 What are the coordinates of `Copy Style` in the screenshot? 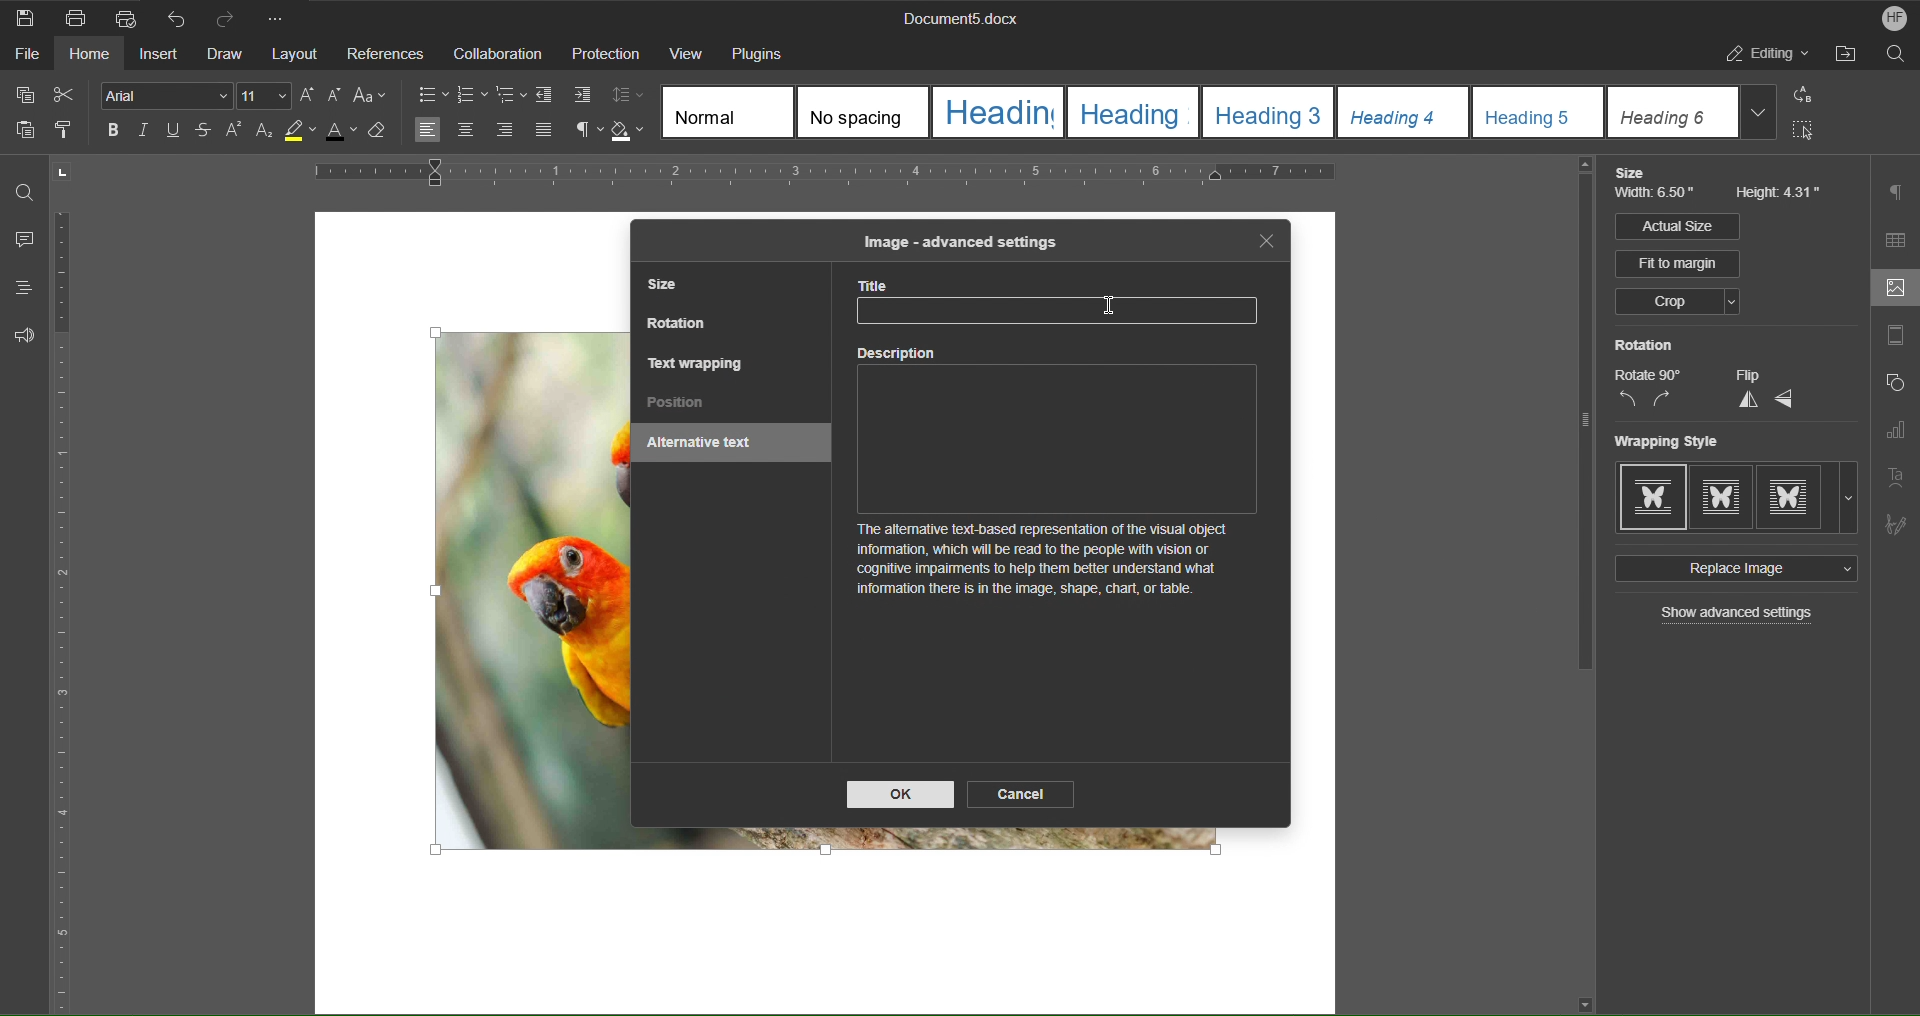 It's located at (71, 131).